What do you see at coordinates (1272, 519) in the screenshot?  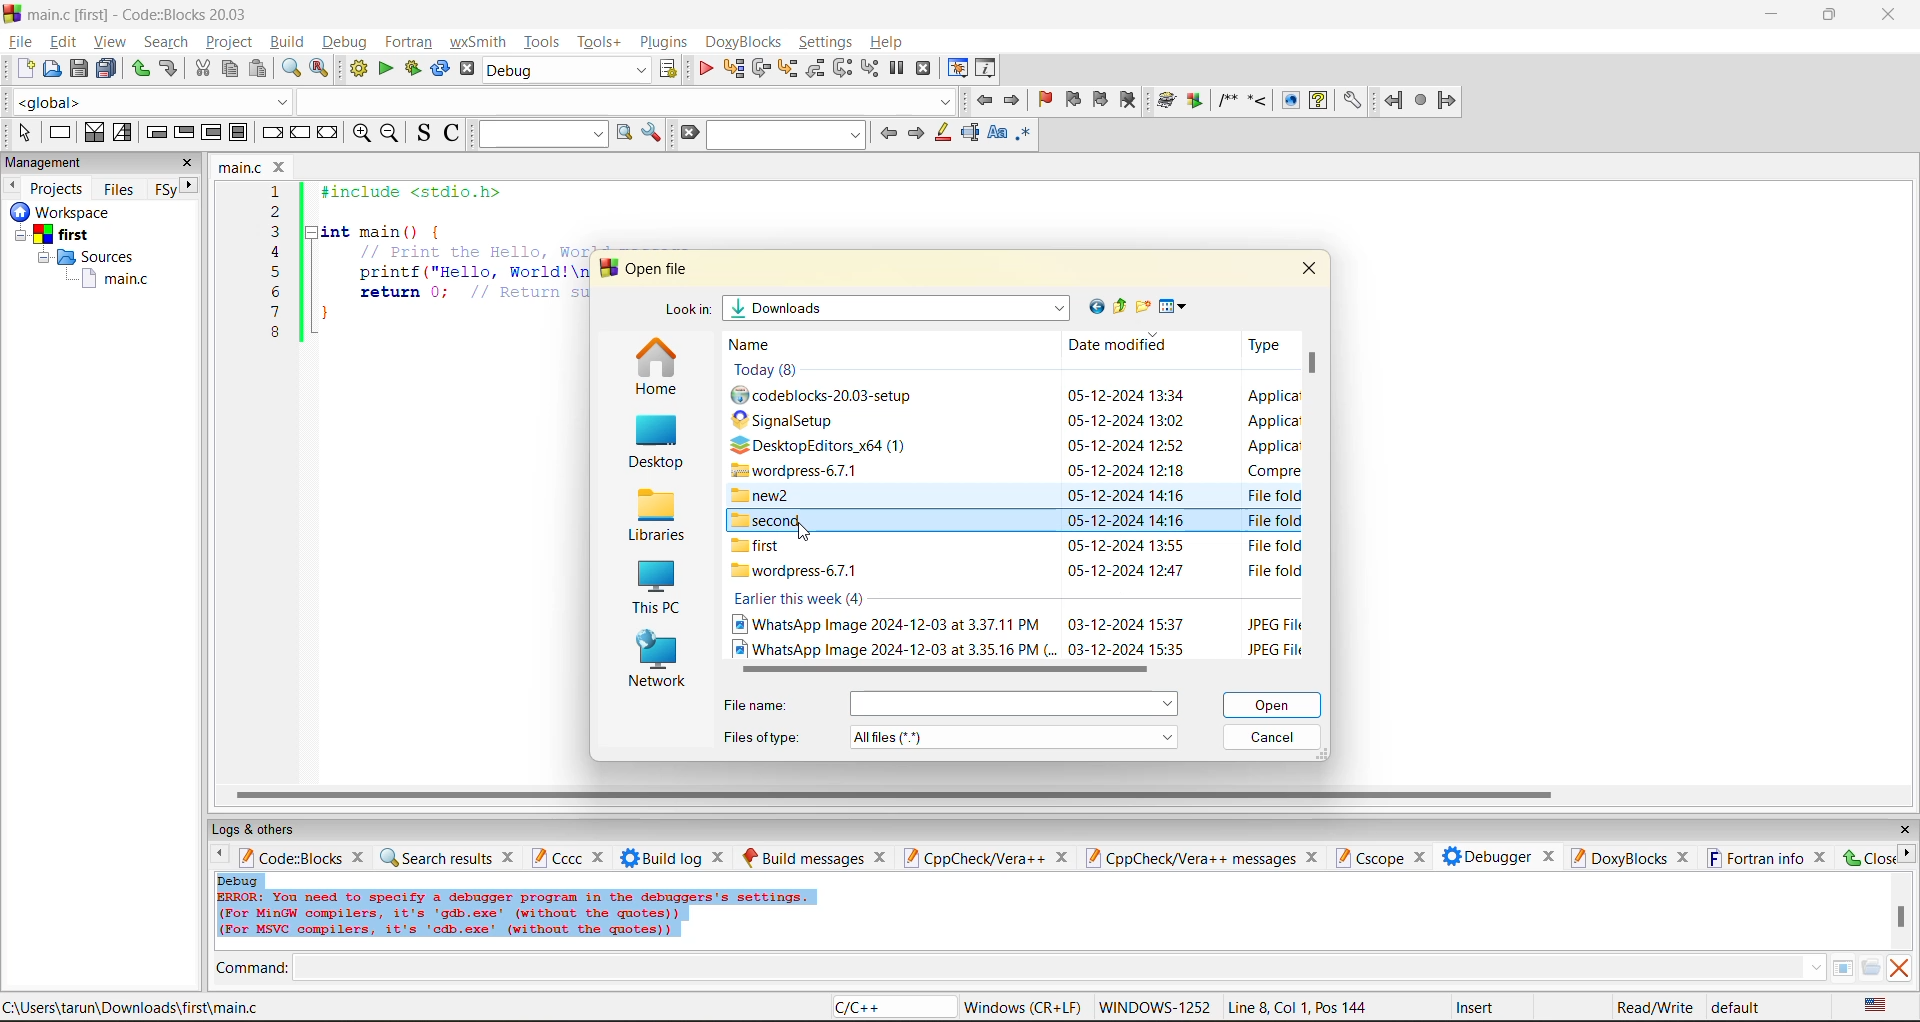 I see `type` at bounding box center [1272, 519].